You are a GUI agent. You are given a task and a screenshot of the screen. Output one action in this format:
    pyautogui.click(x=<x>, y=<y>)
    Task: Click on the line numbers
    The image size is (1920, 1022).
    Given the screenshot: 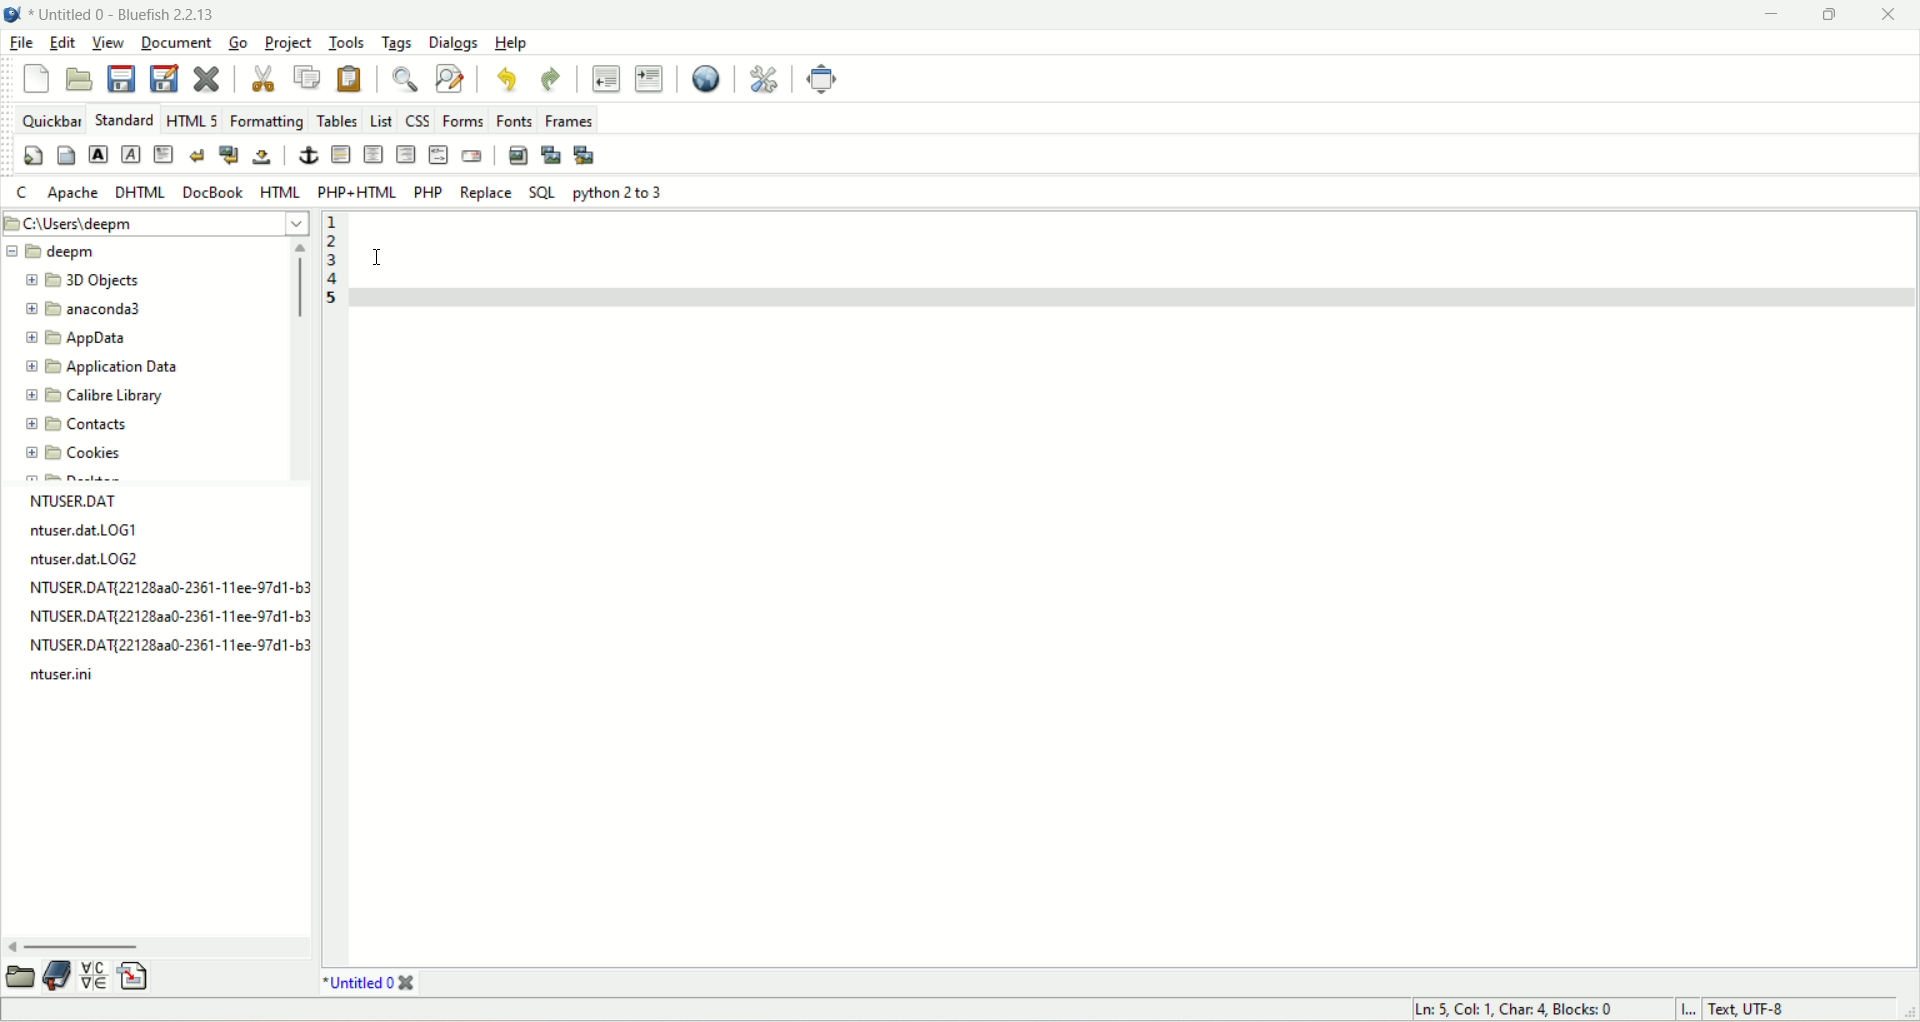 What is the action you would take?
    pyautogui.click(x=332, y=264)
    